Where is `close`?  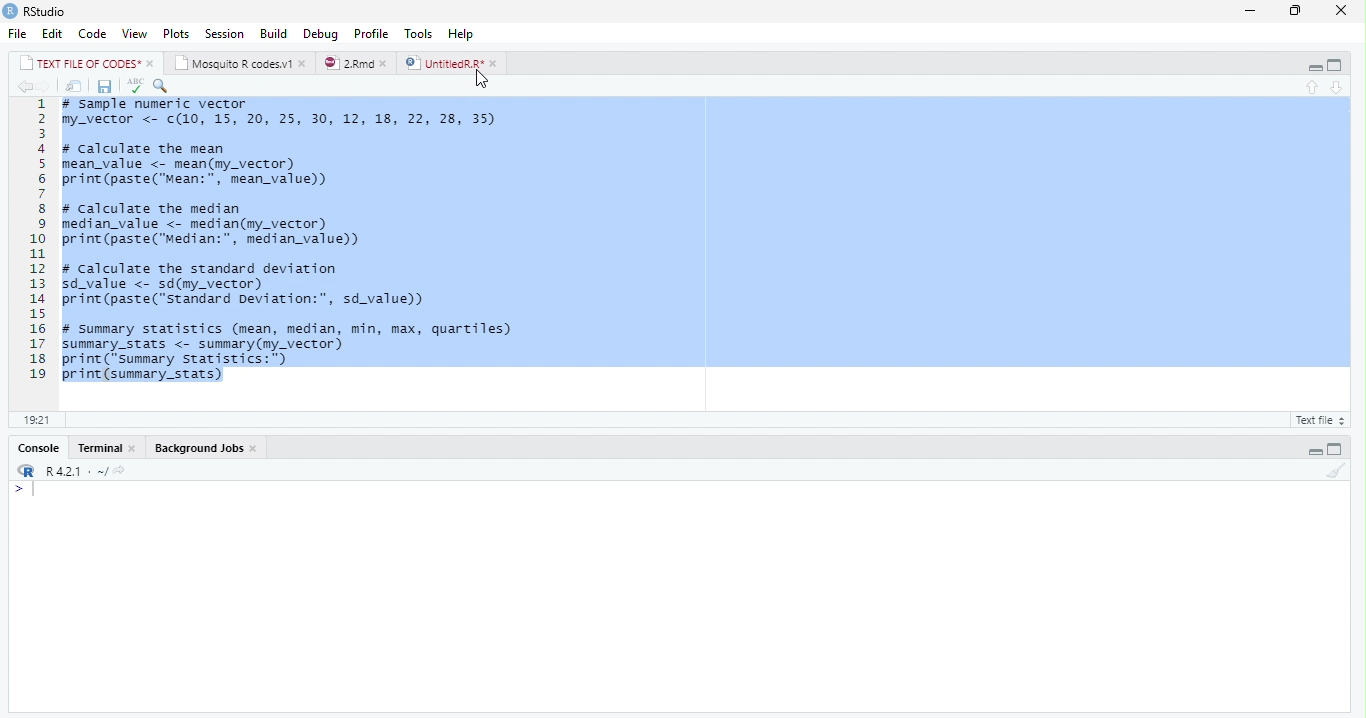 close is located at coordinates (388, 64).